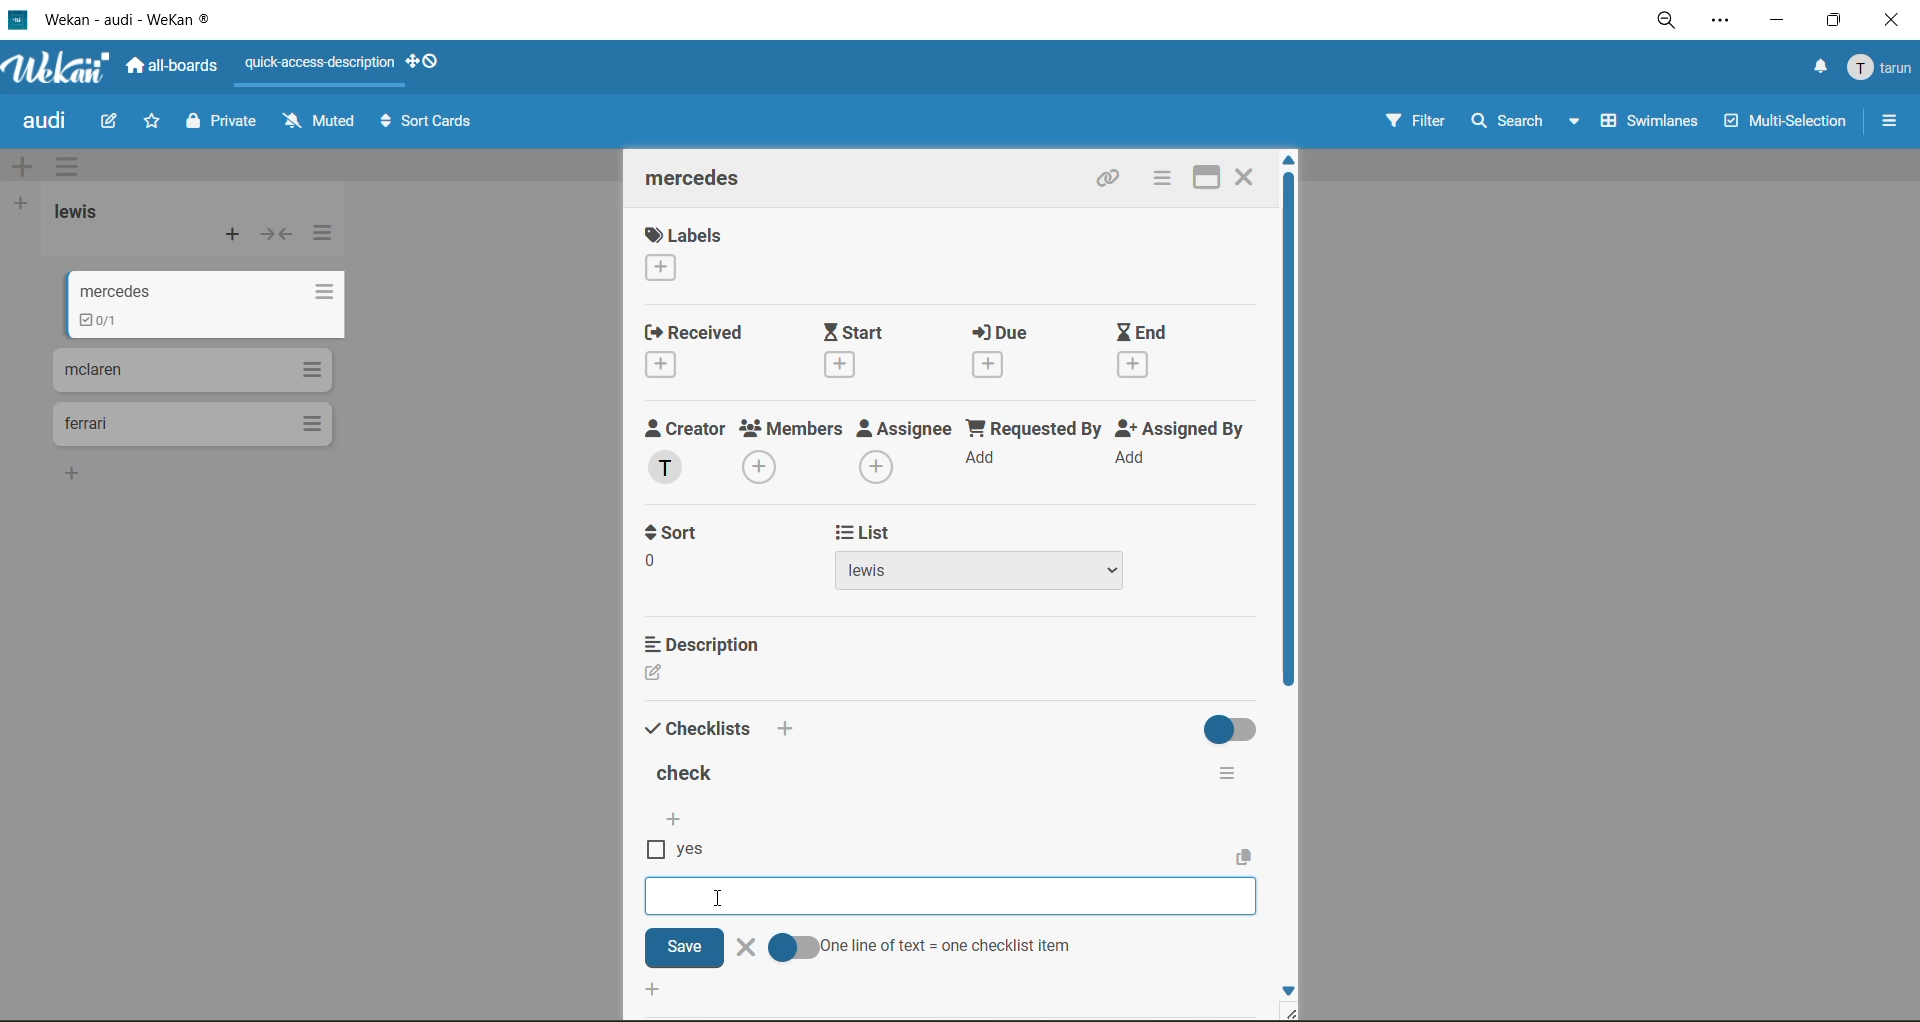  What do you see at coordinates (223, 124) in the screenshot?
I see `private` at bounding box center [223, 124].